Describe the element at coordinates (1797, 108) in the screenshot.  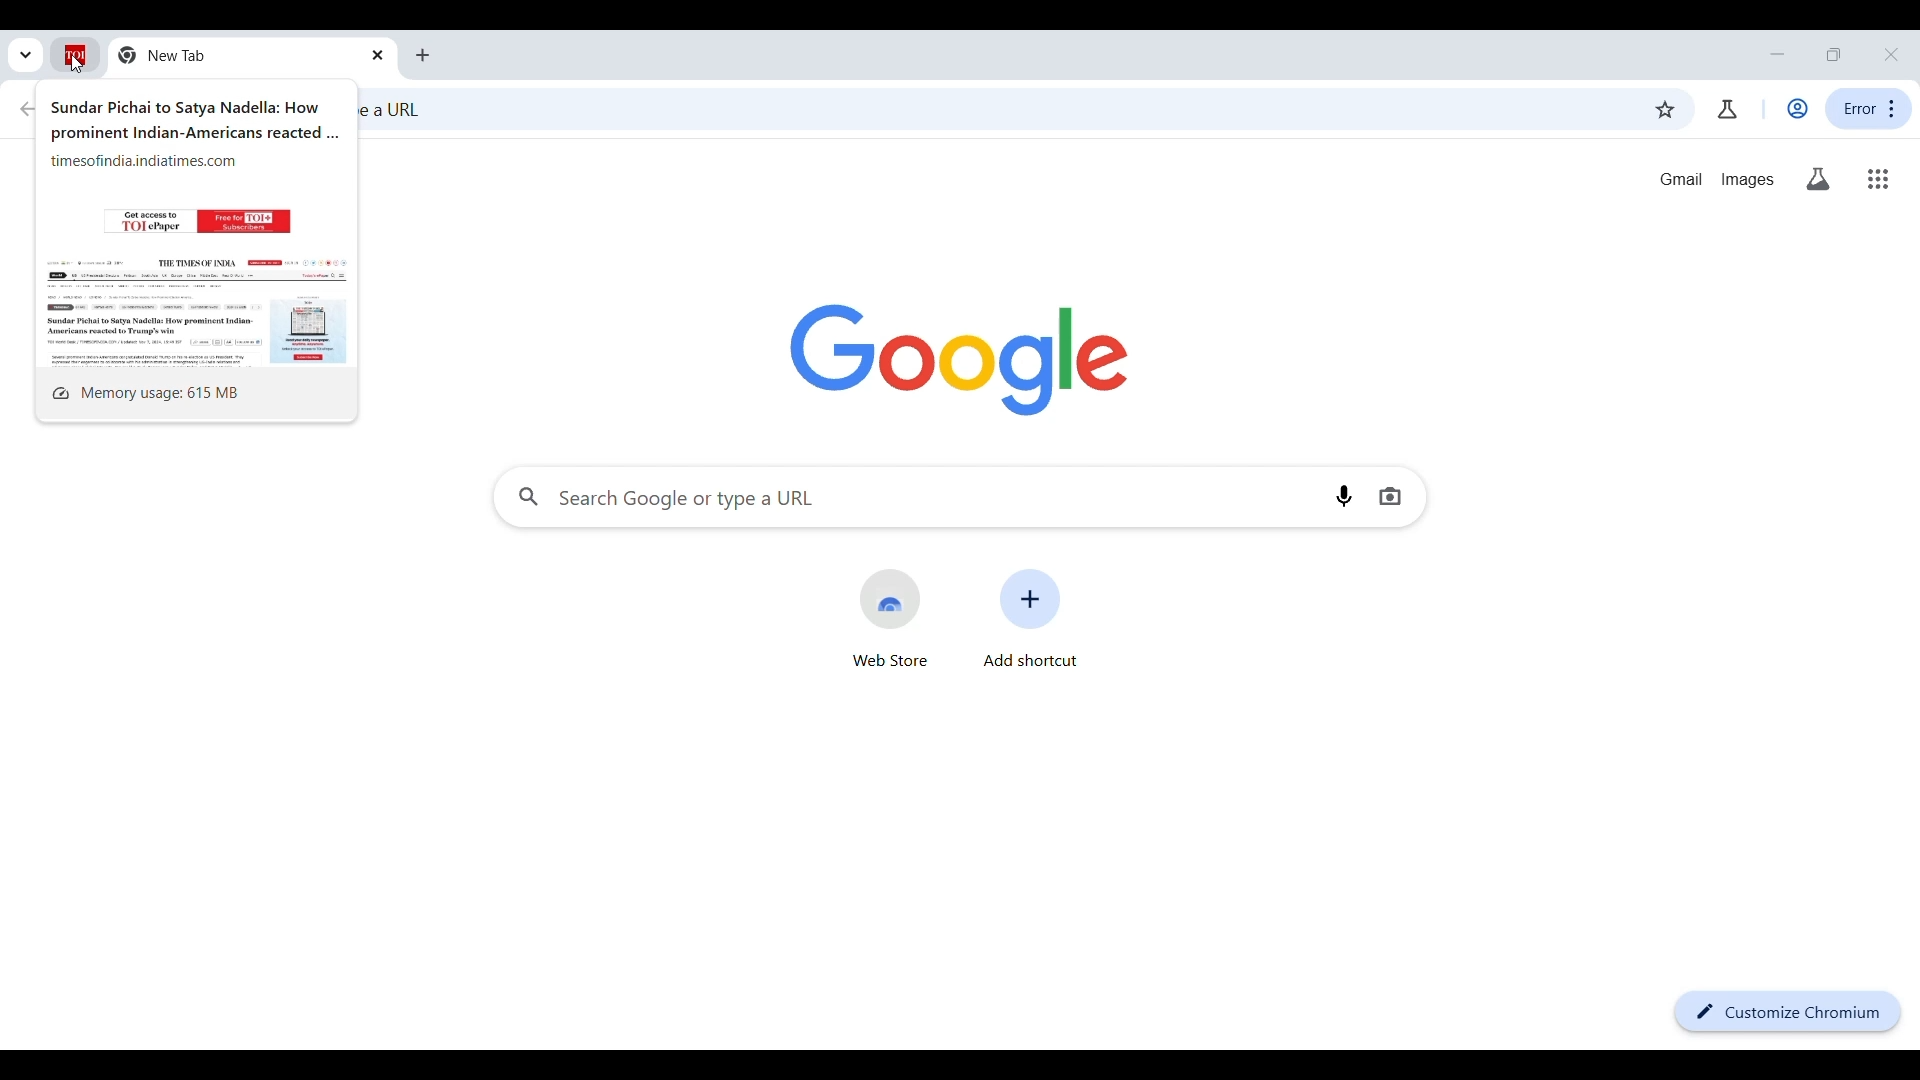
I see `Work` at that location.